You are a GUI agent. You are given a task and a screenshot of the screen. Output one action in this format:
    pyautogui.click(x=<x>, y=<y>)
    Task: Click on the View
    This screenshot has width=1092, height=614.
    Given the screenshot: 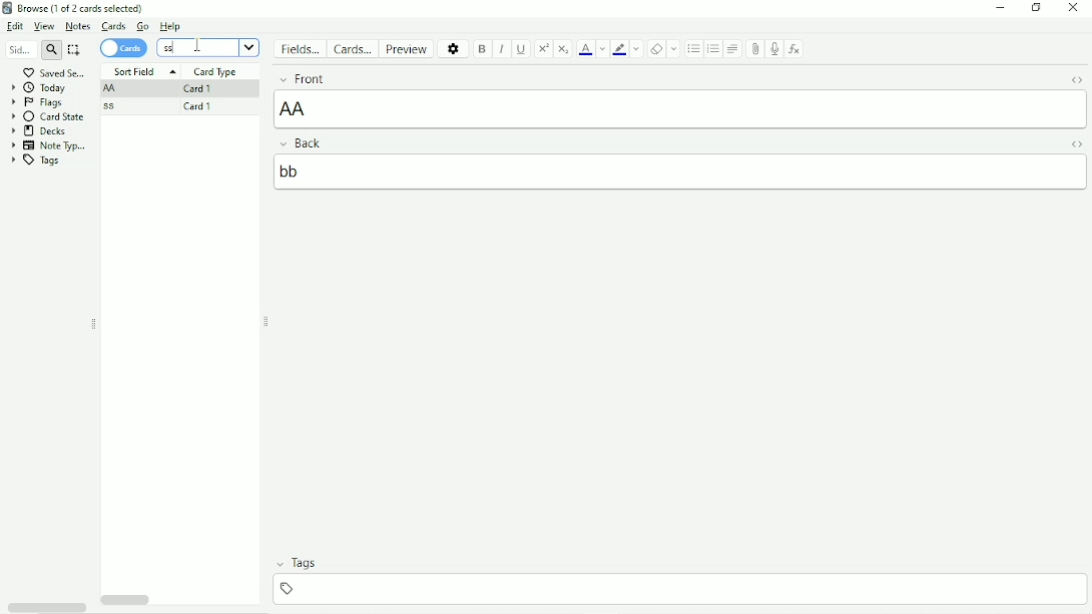 What is the action you would take?
    pyautogui.click(x=46, y=27)
    